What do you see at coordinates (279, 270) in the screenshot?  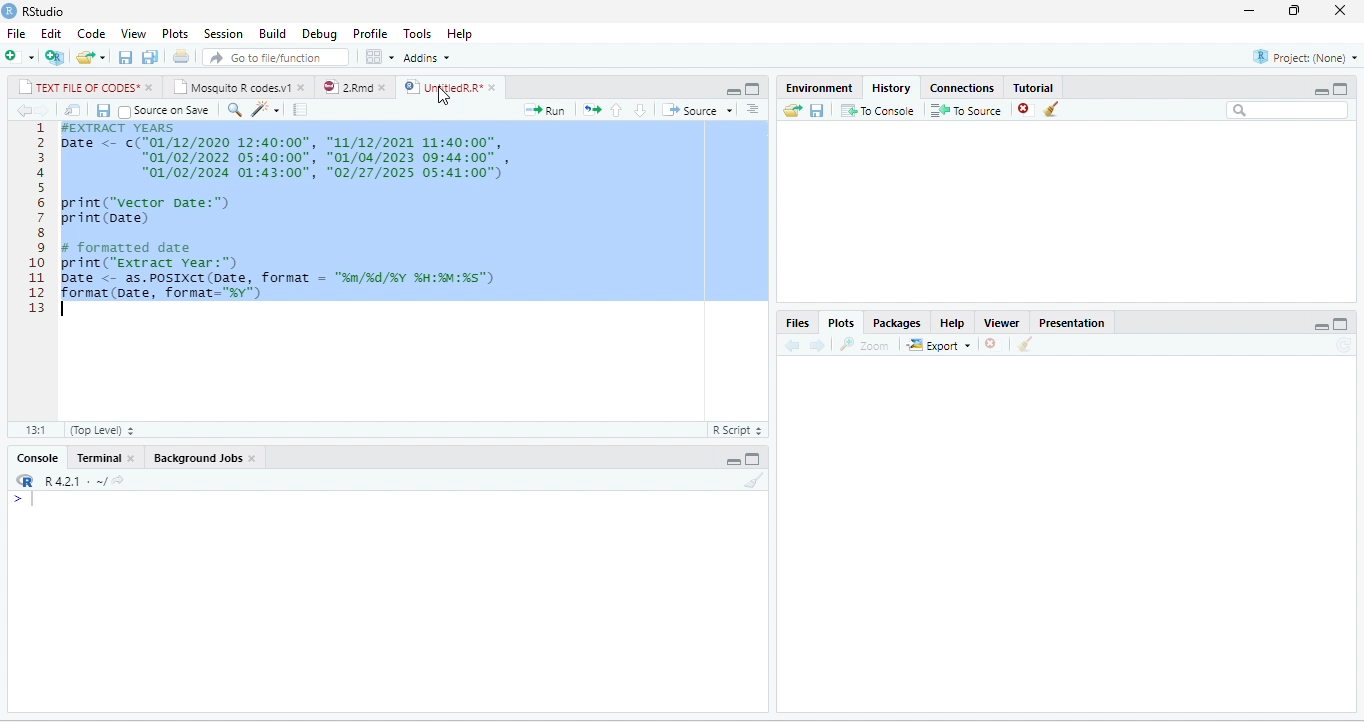 I see `# formatted date print("extract year:") Date <- as.POSIXCT(Date, format = "n/%d/%Y %H:M:%s") format(Date, format="%y")` at bounding box center [279, 270].